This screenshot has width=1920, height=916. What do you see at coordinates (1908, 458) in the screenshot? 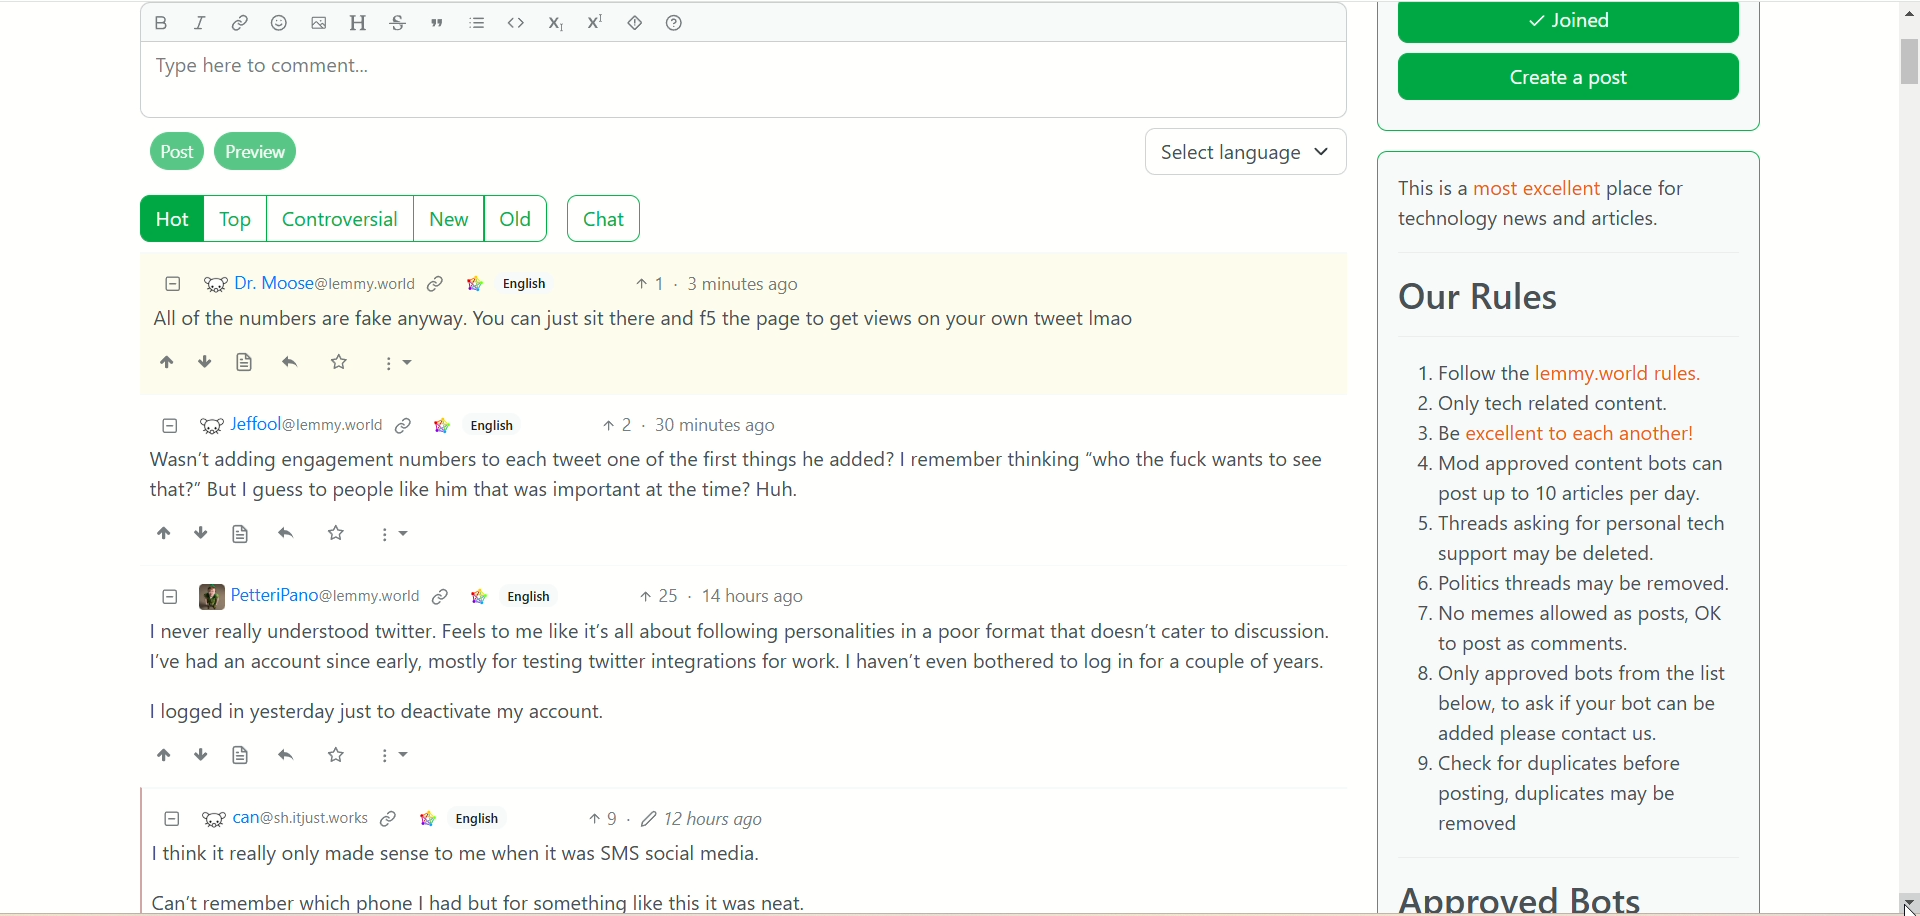
I see `vertical scroll bar` at bounding box center [1908, 458].